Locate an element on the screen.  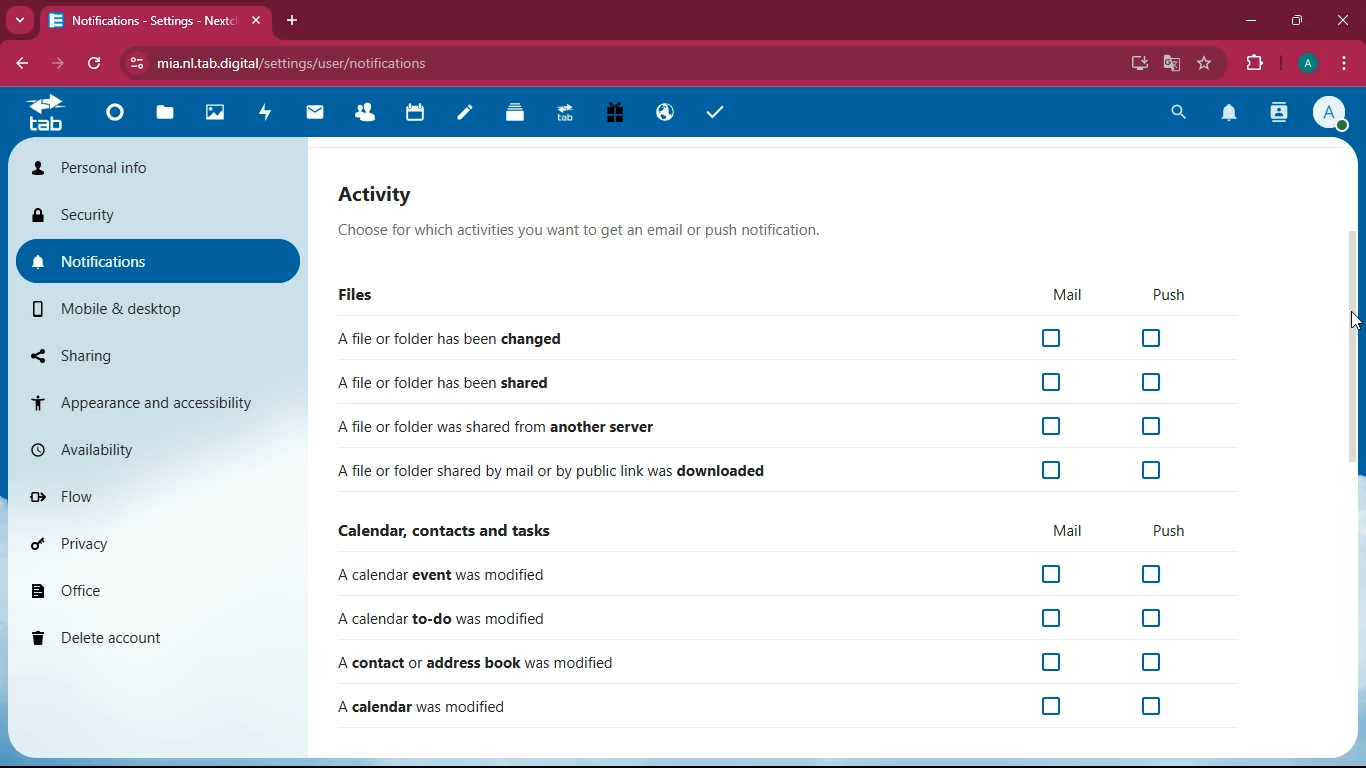
push is located at coordinates (1172, 532).